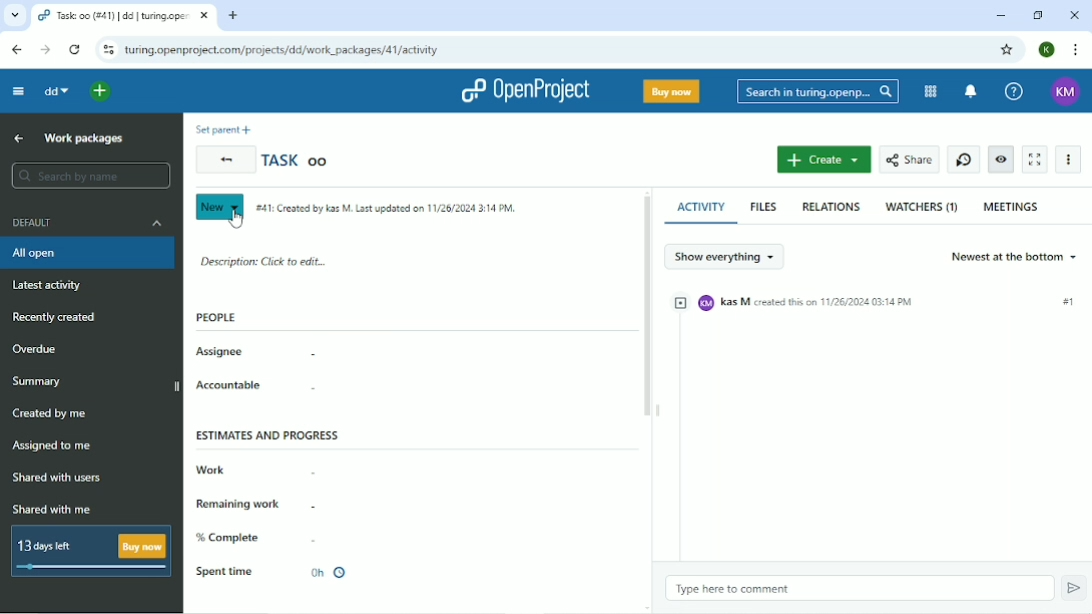  Describe the element at coordinates (267, 263) in the screenshot. I see `Description: click to edit` at that location.